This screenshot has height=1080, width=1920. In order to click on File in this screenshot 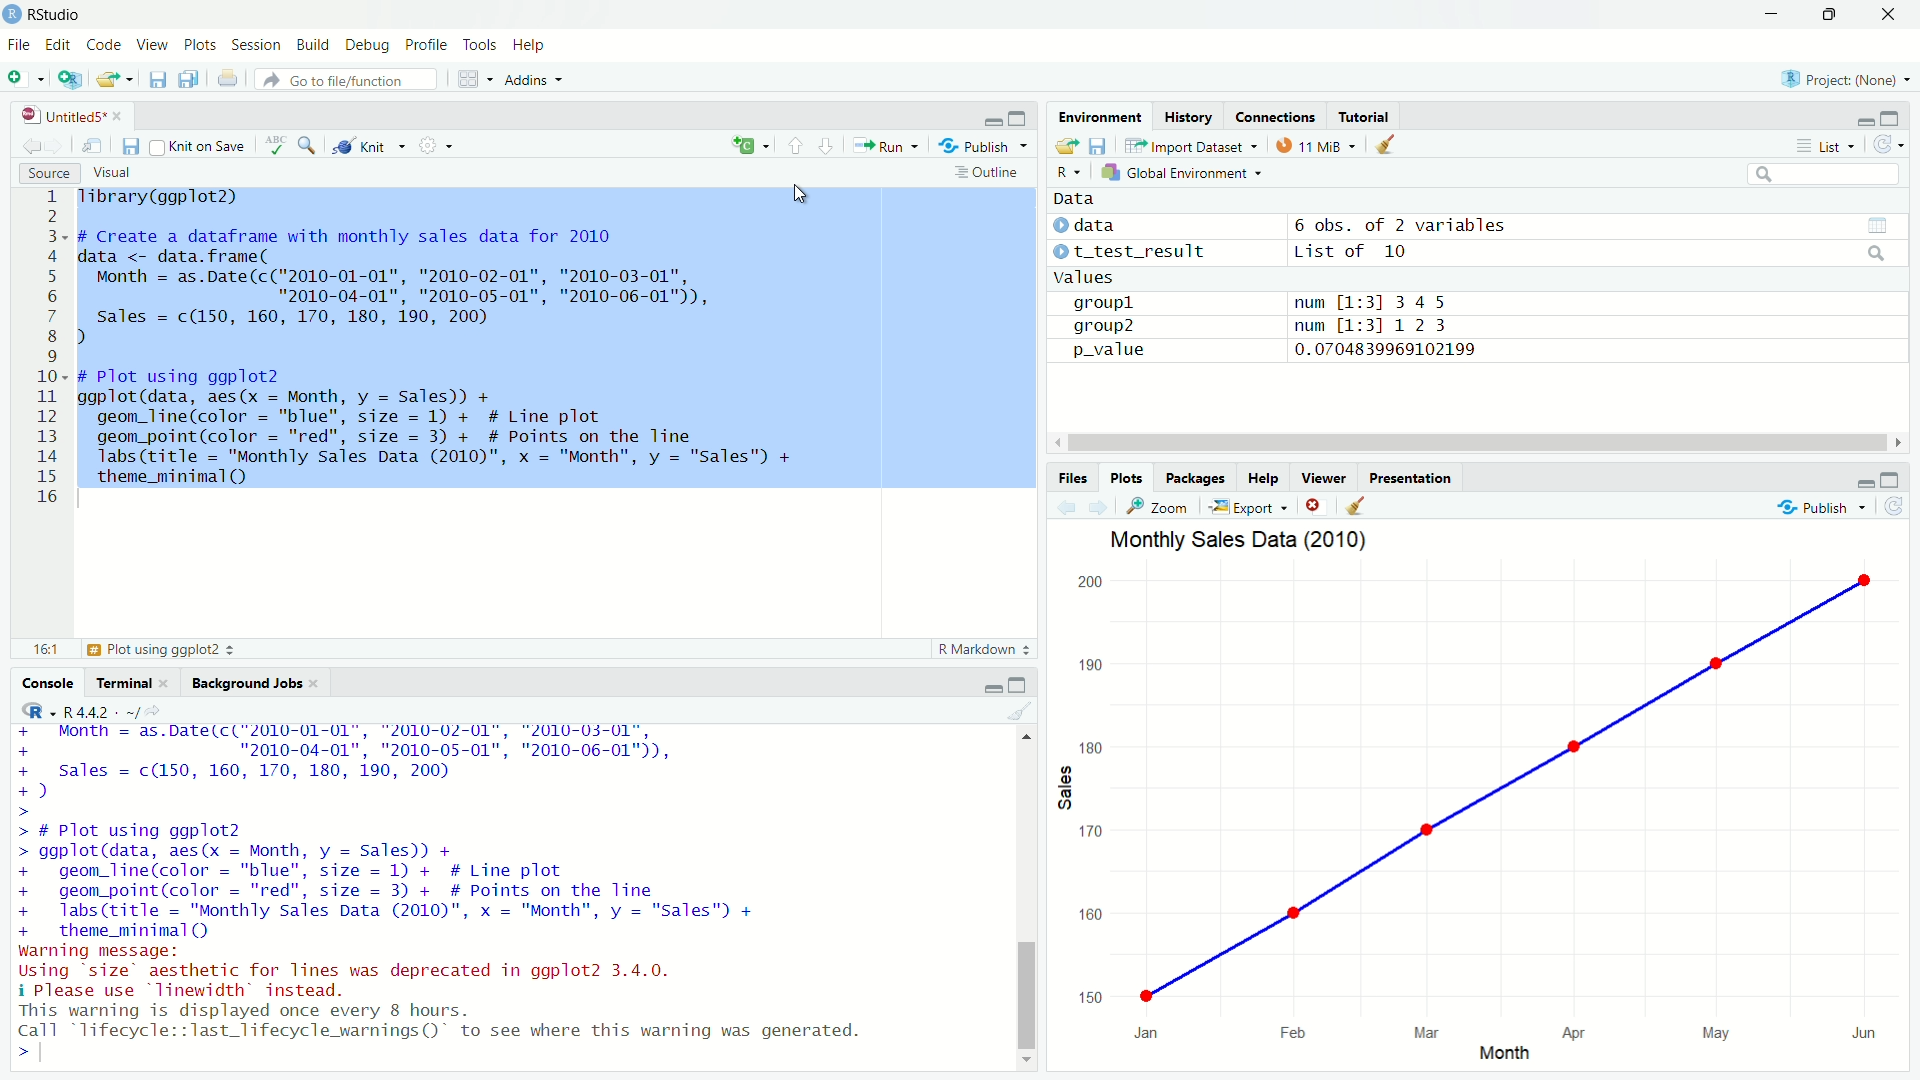, I will do `click(18, 41)`.